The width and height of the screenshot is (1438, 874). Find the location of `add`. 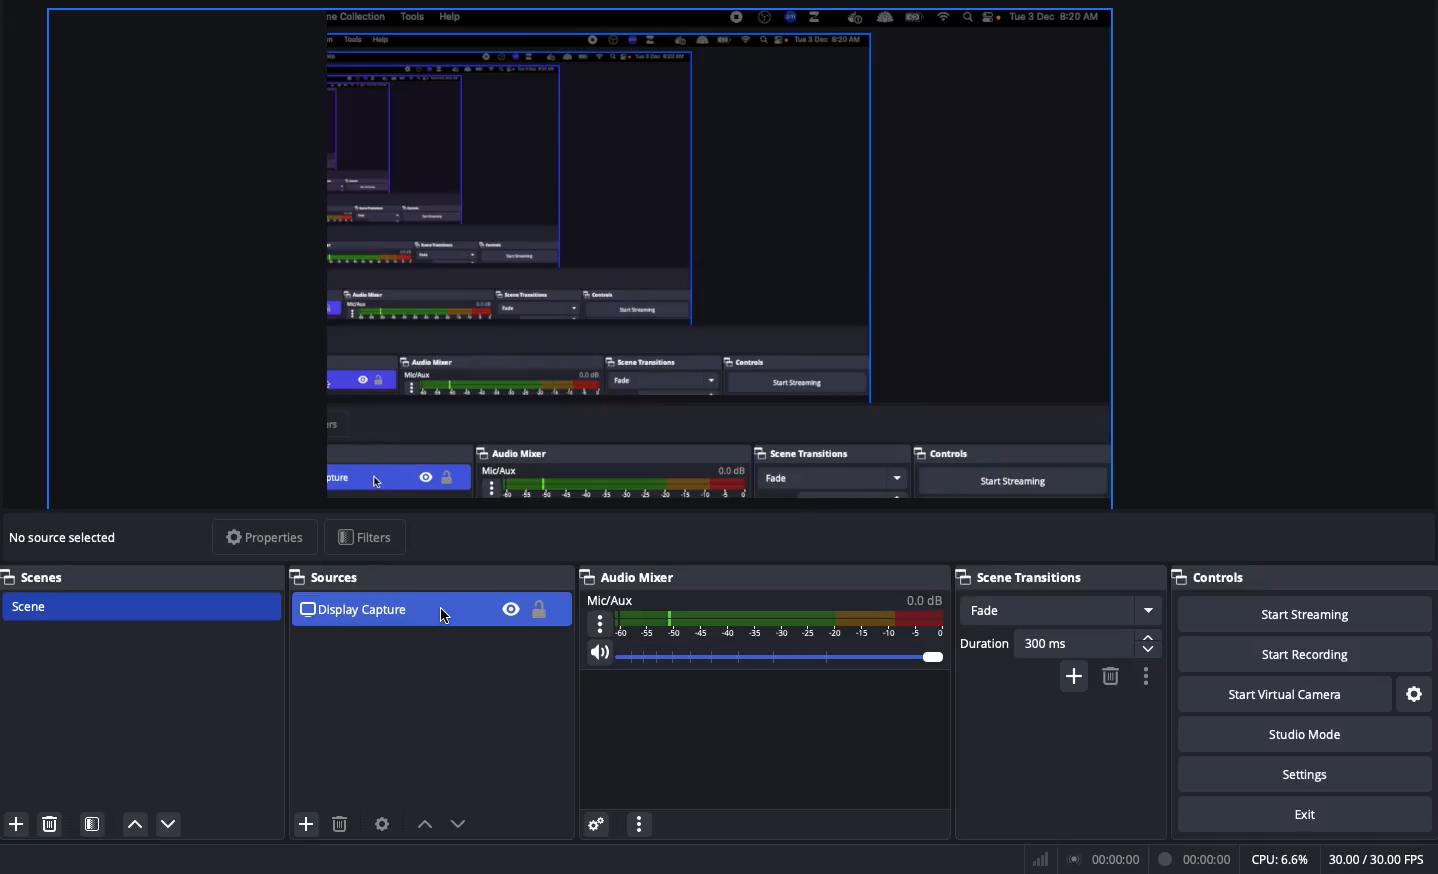

add is located at coordinates (306, 823).